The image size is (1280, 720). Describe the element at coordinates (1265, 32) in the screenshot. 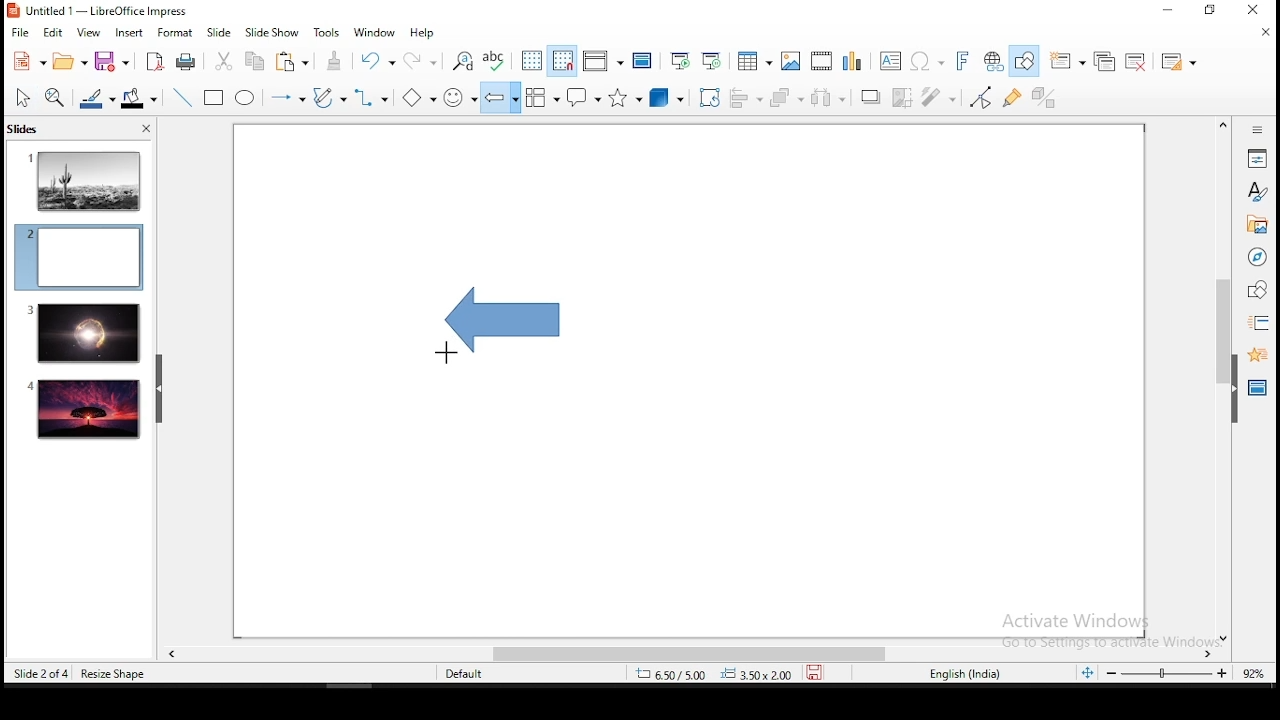

I see `close` at that location.